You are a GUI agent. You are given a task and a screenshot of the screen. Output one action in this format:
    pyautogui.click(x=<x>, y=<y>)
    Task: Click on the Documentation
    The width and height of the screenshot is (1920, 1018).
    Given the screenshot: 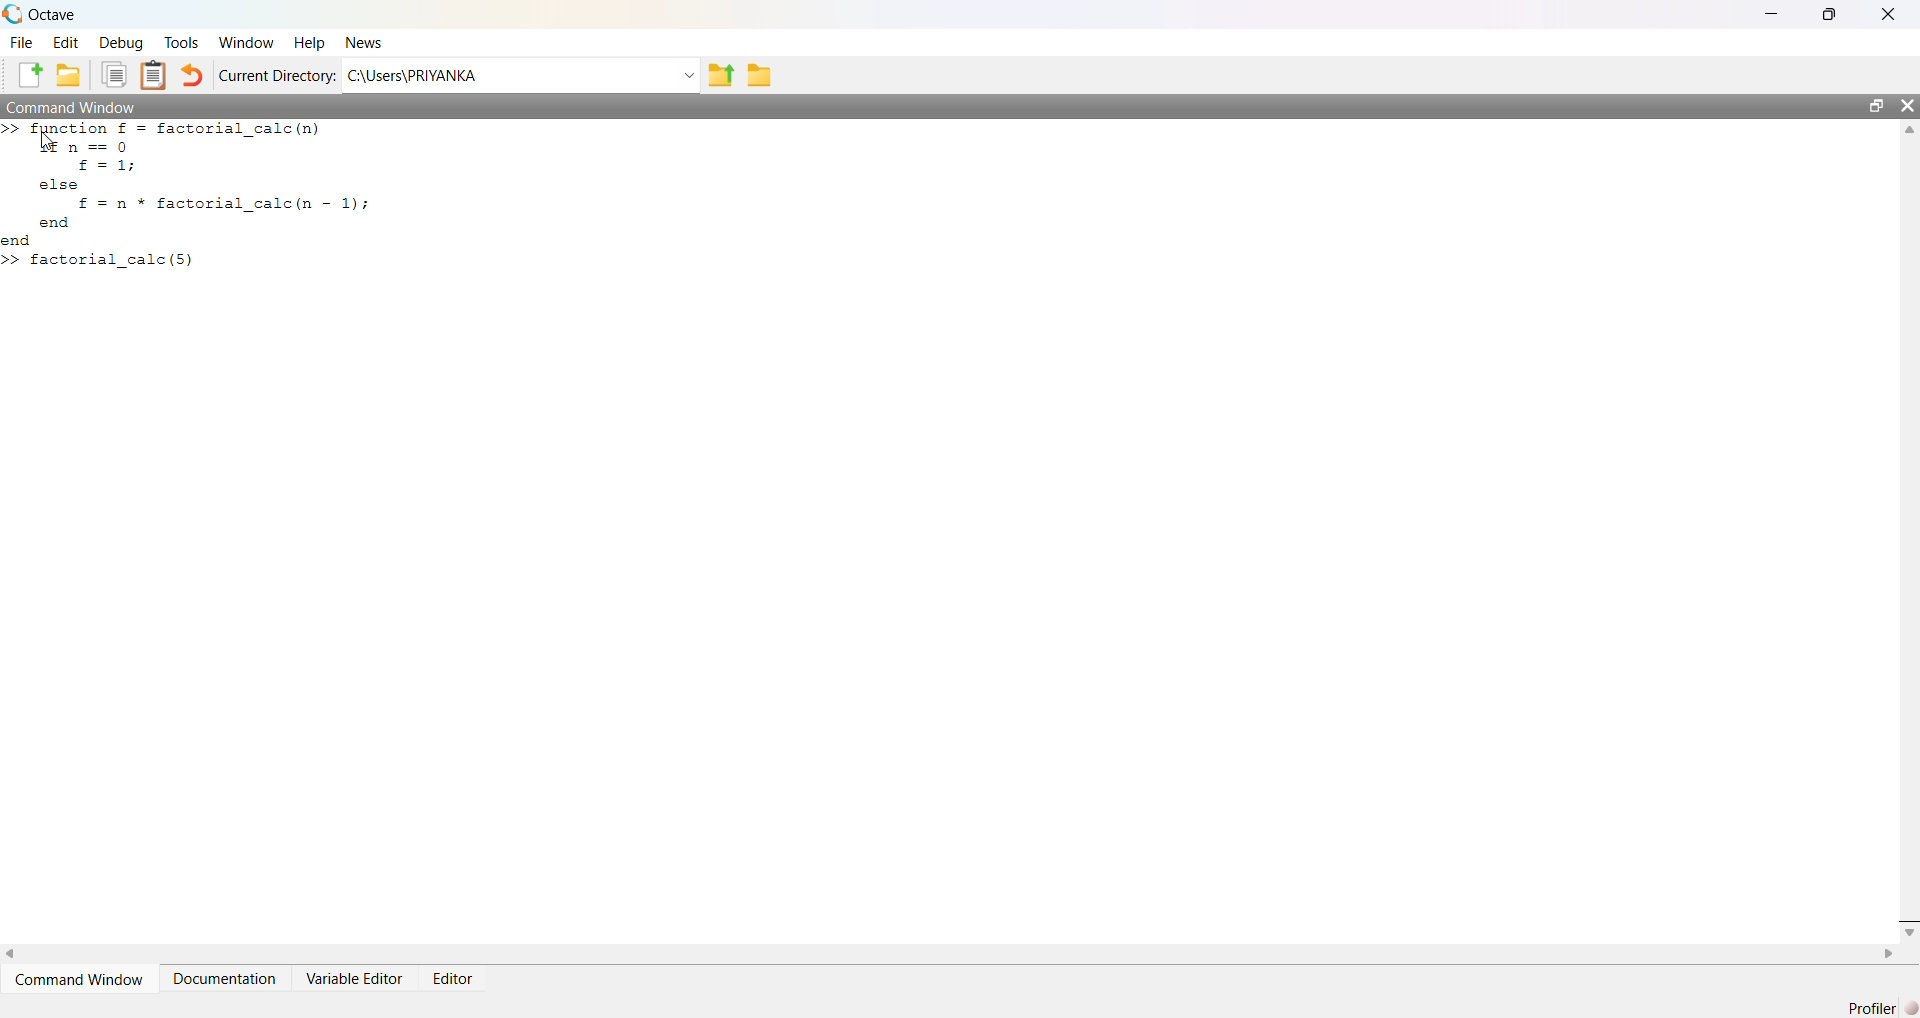 What is the action you would take?
    pyautogui.click(x=226, y=979)
    